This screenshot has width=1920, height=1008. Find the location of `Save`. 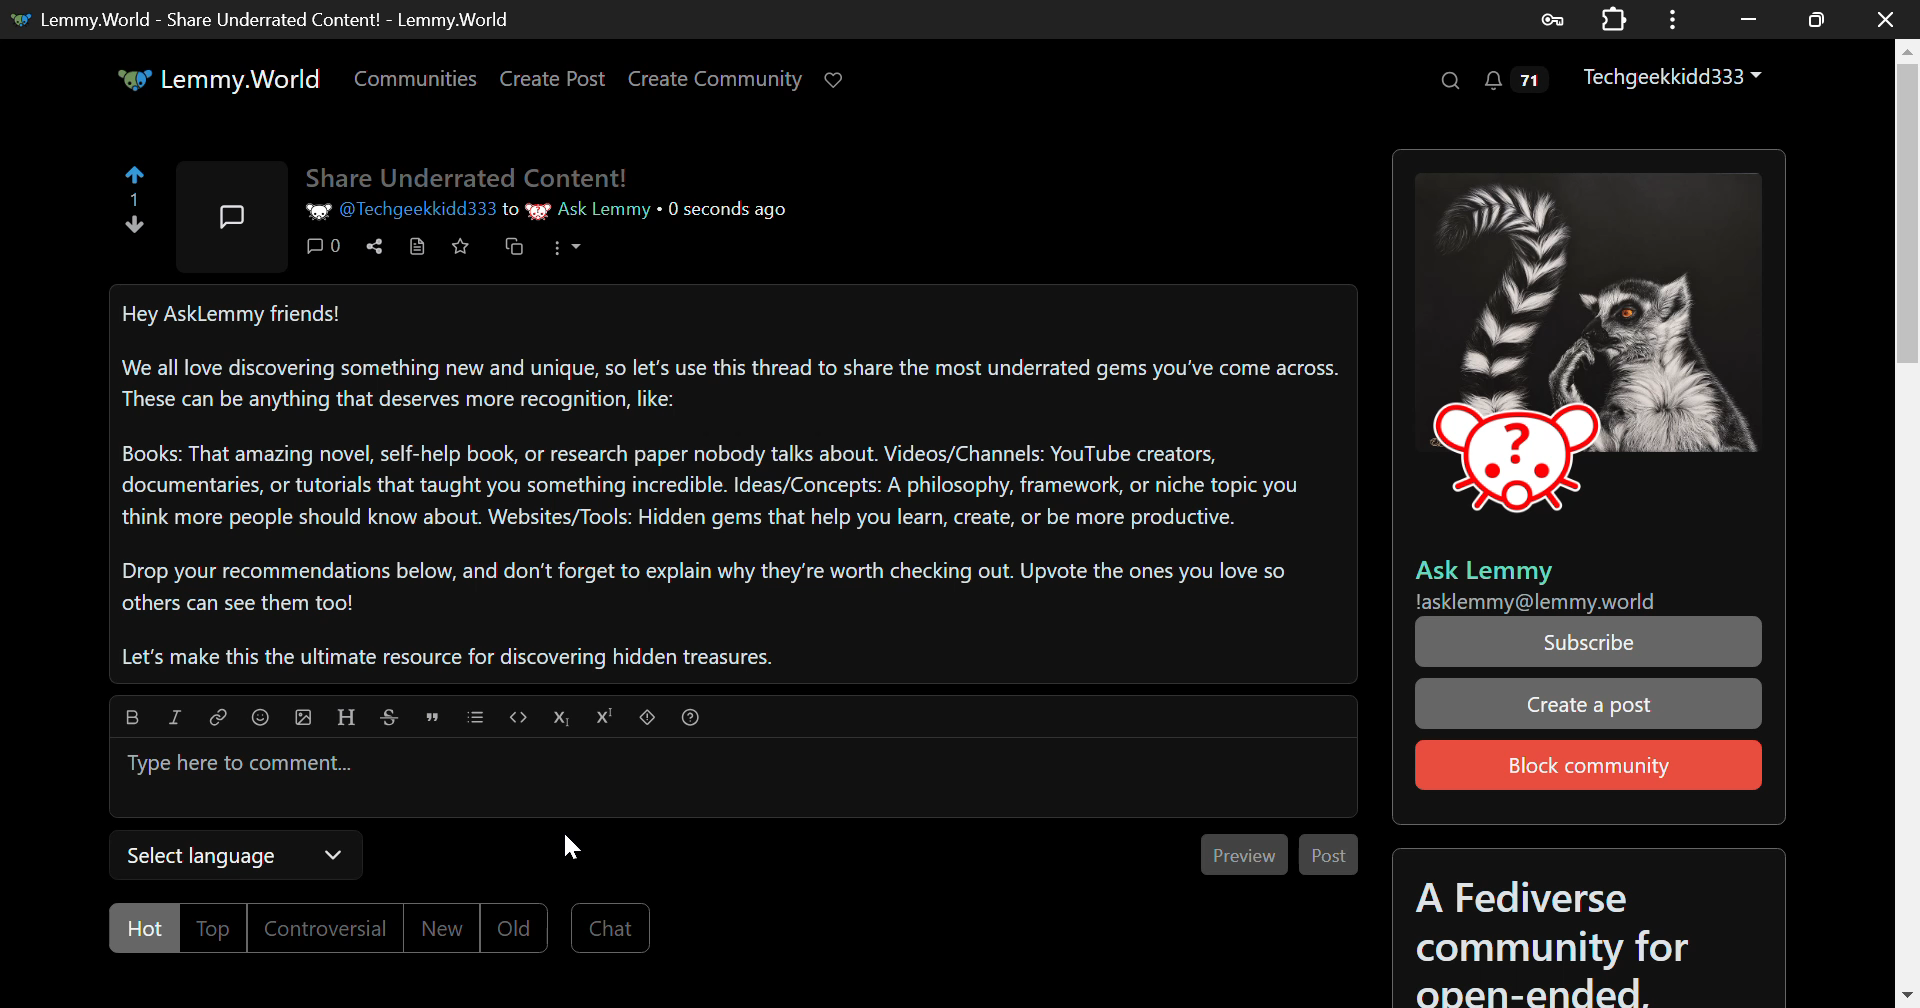

Save is located at coordinates (460, 252).